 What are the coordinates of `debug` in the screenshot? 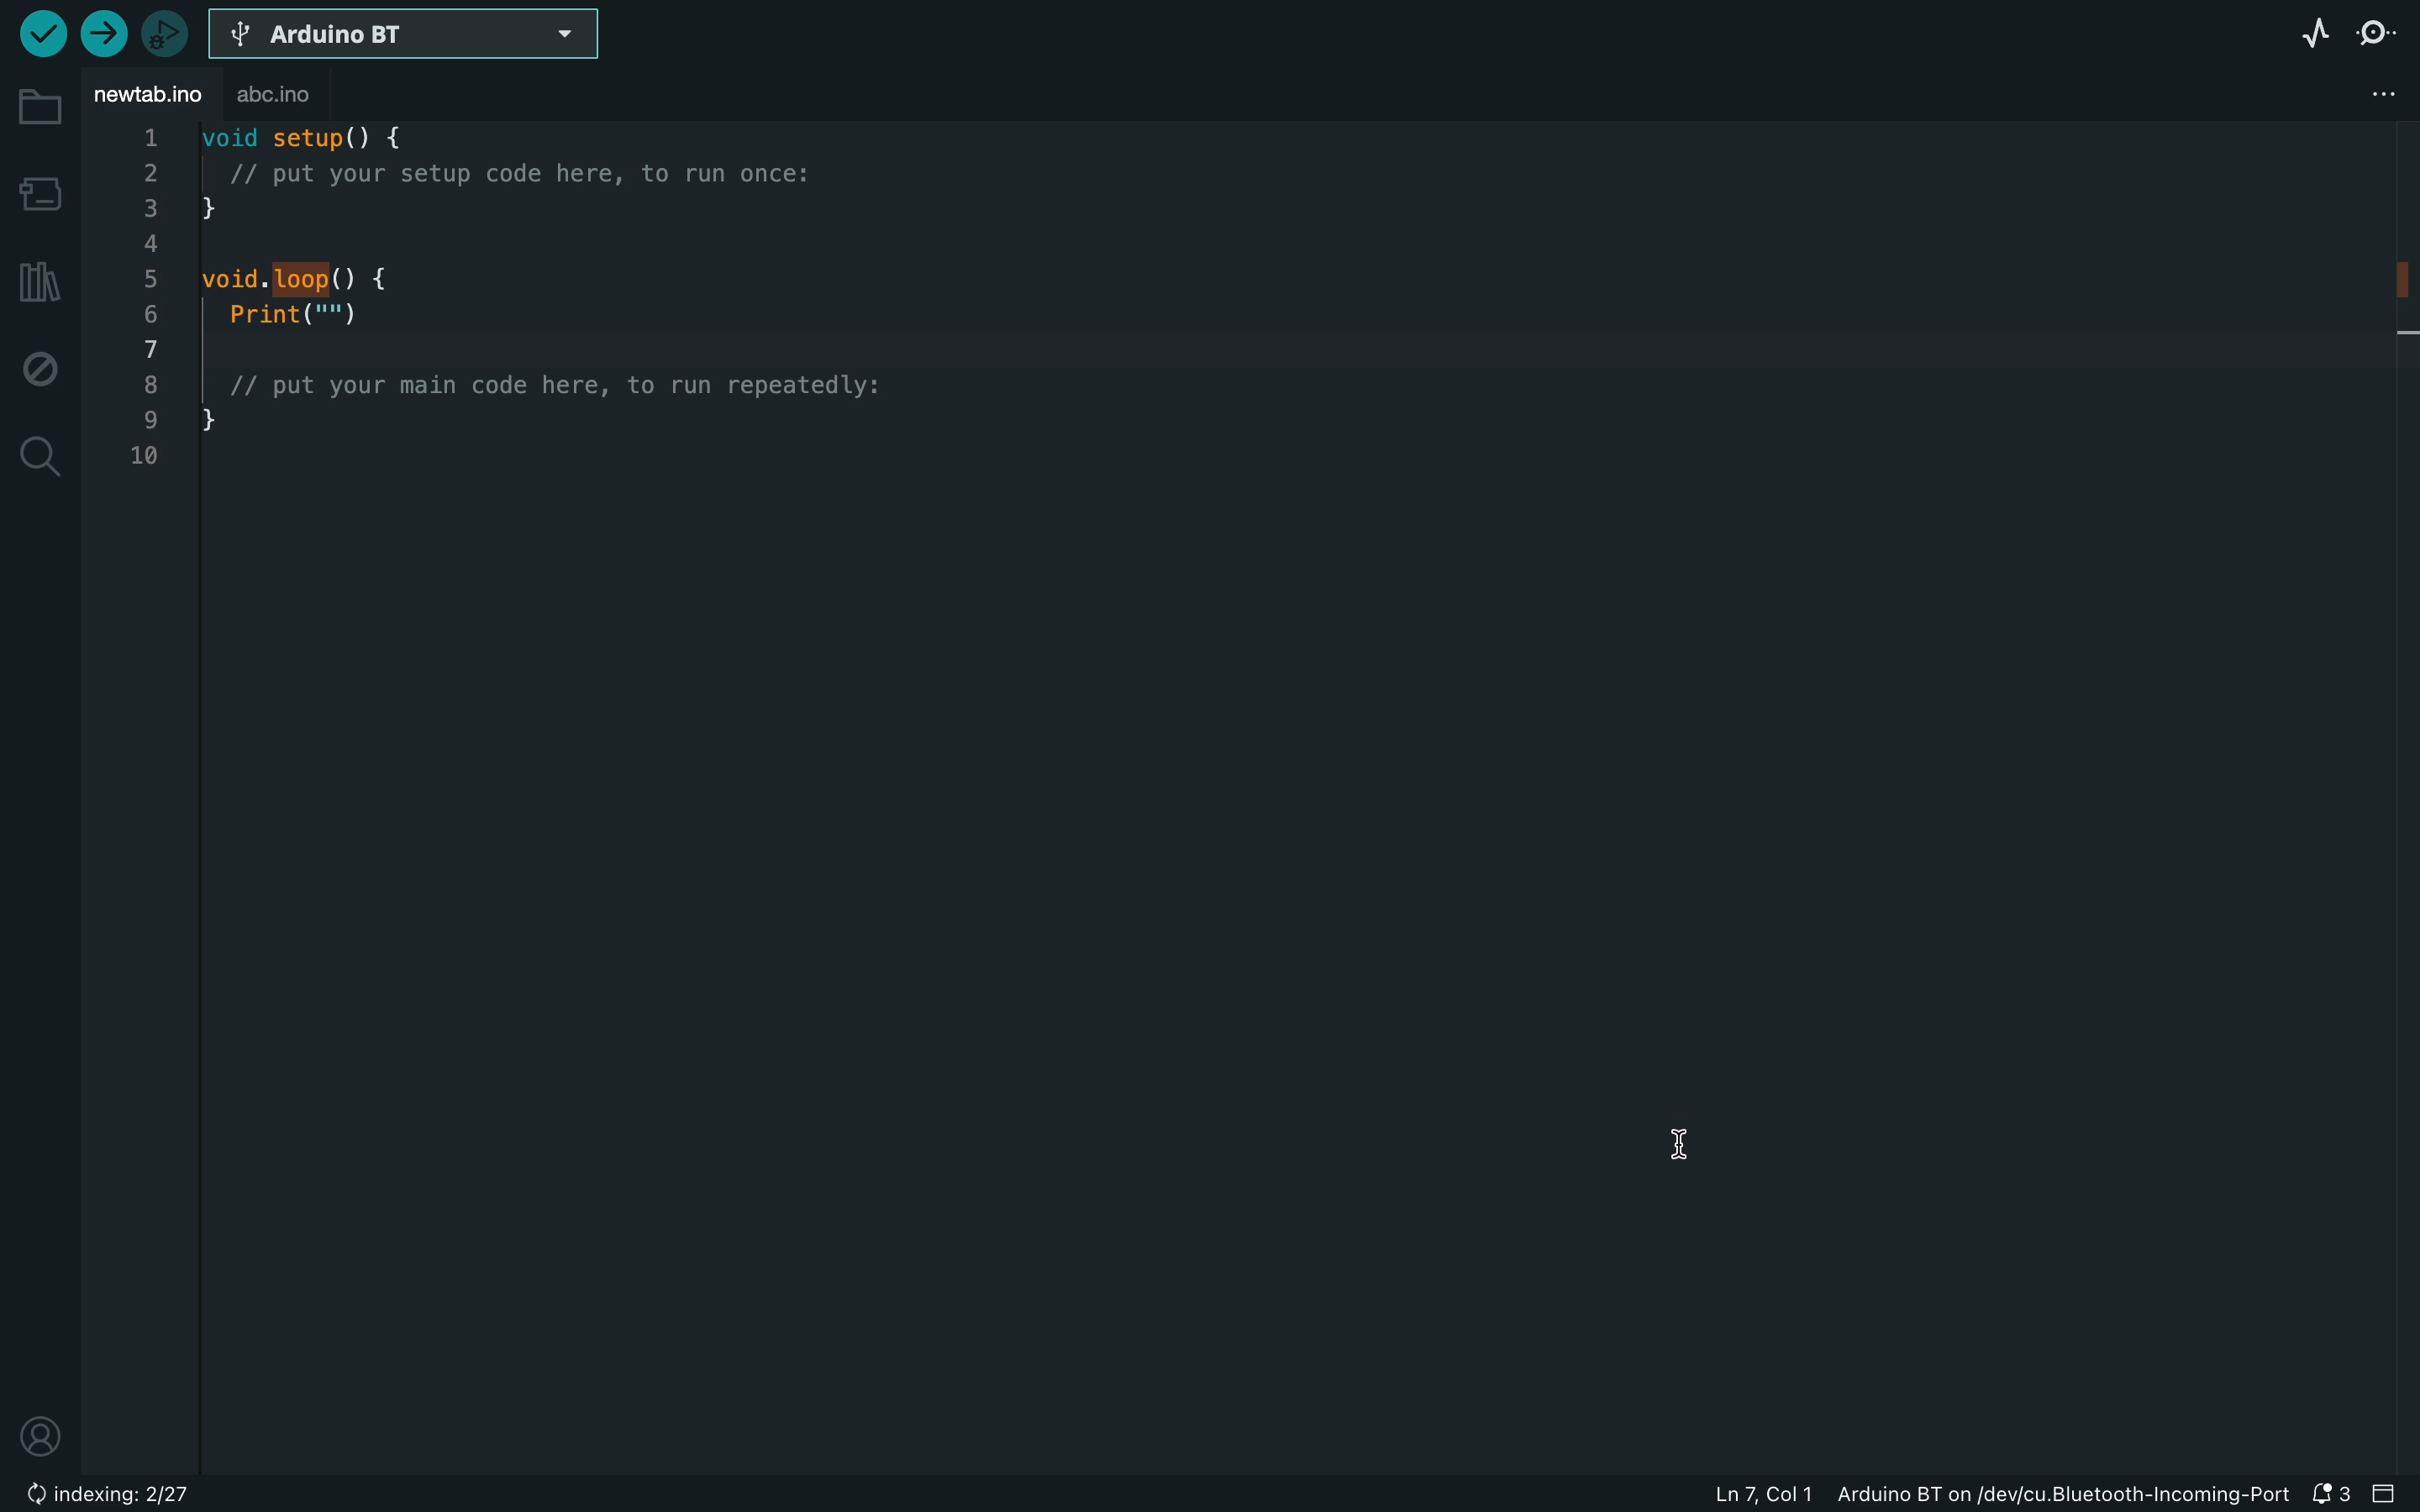 It's located at (38, 364).